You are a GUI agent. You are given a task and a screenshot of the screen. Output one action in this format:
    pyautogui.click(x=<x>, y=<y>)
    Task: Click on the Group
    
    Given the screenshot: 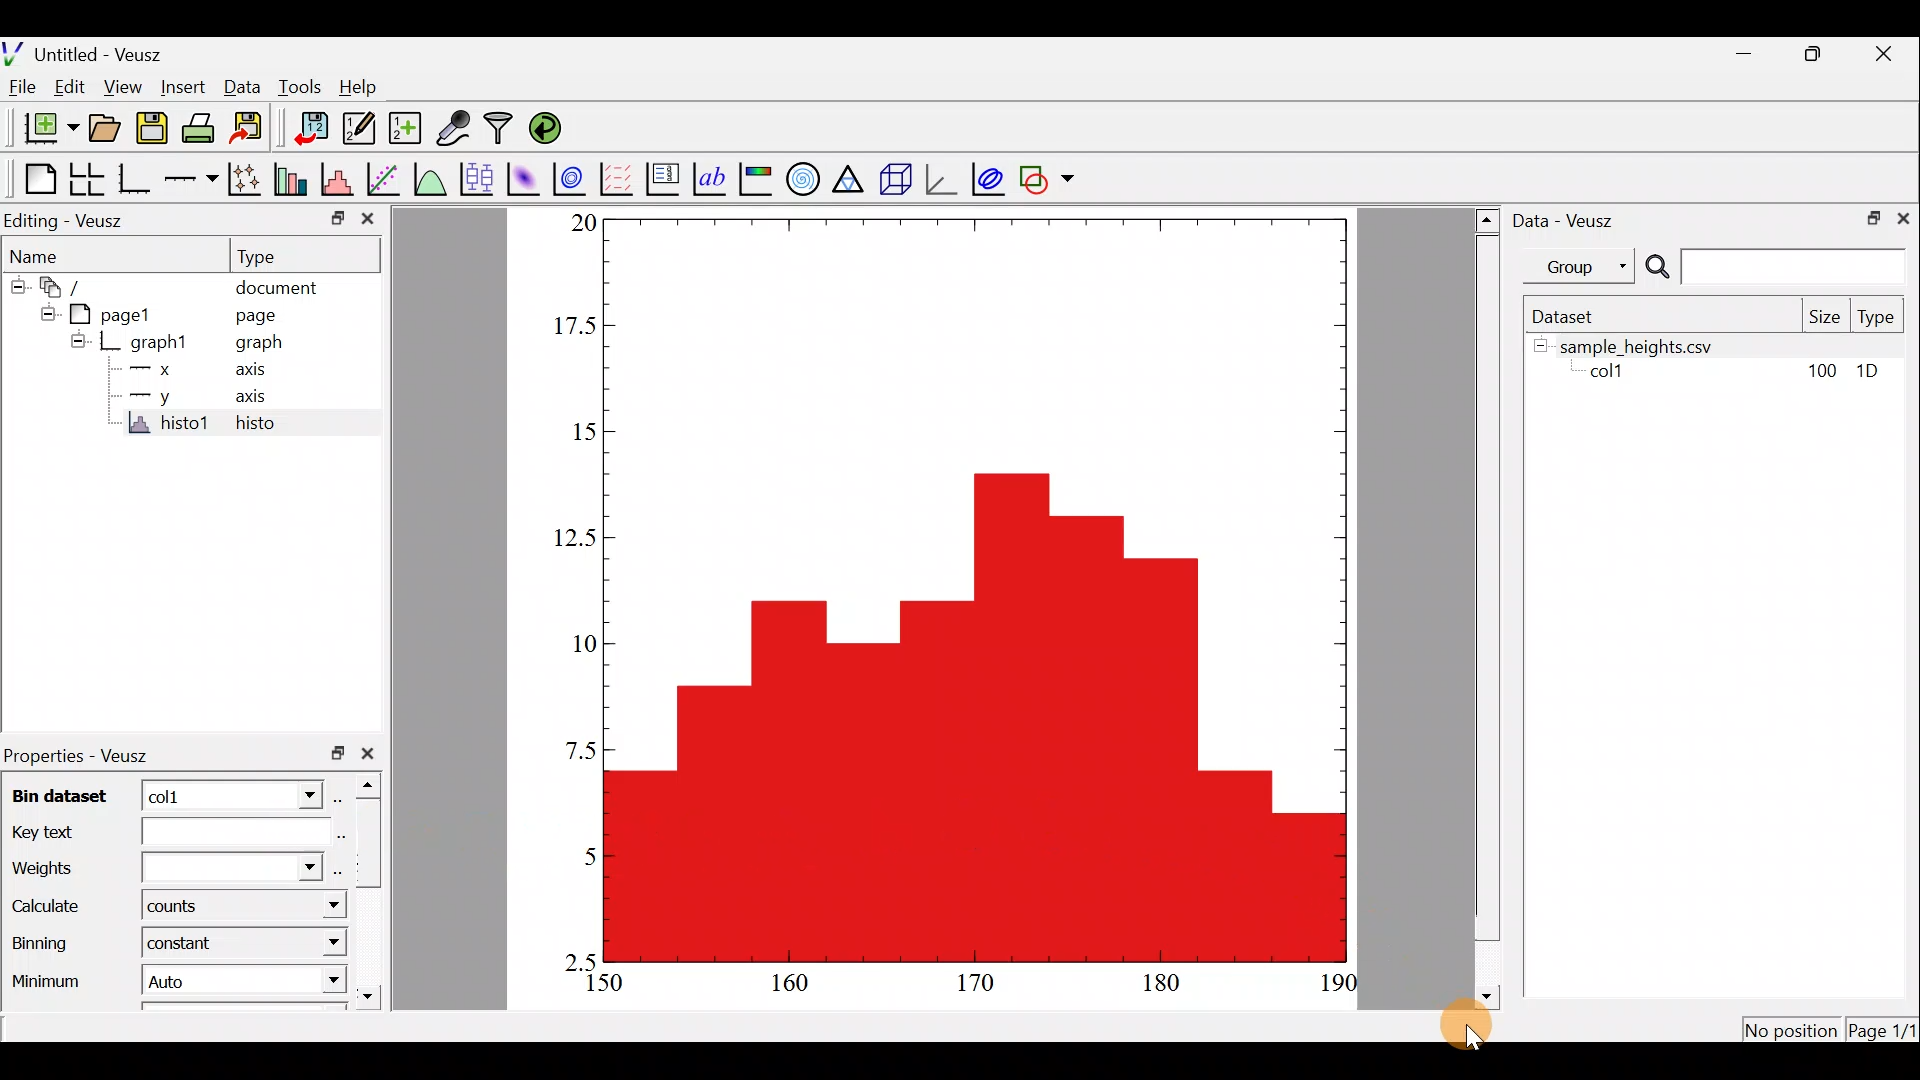 What is the action you would take?
    pyautogui.click(x=1584, y=266)
    